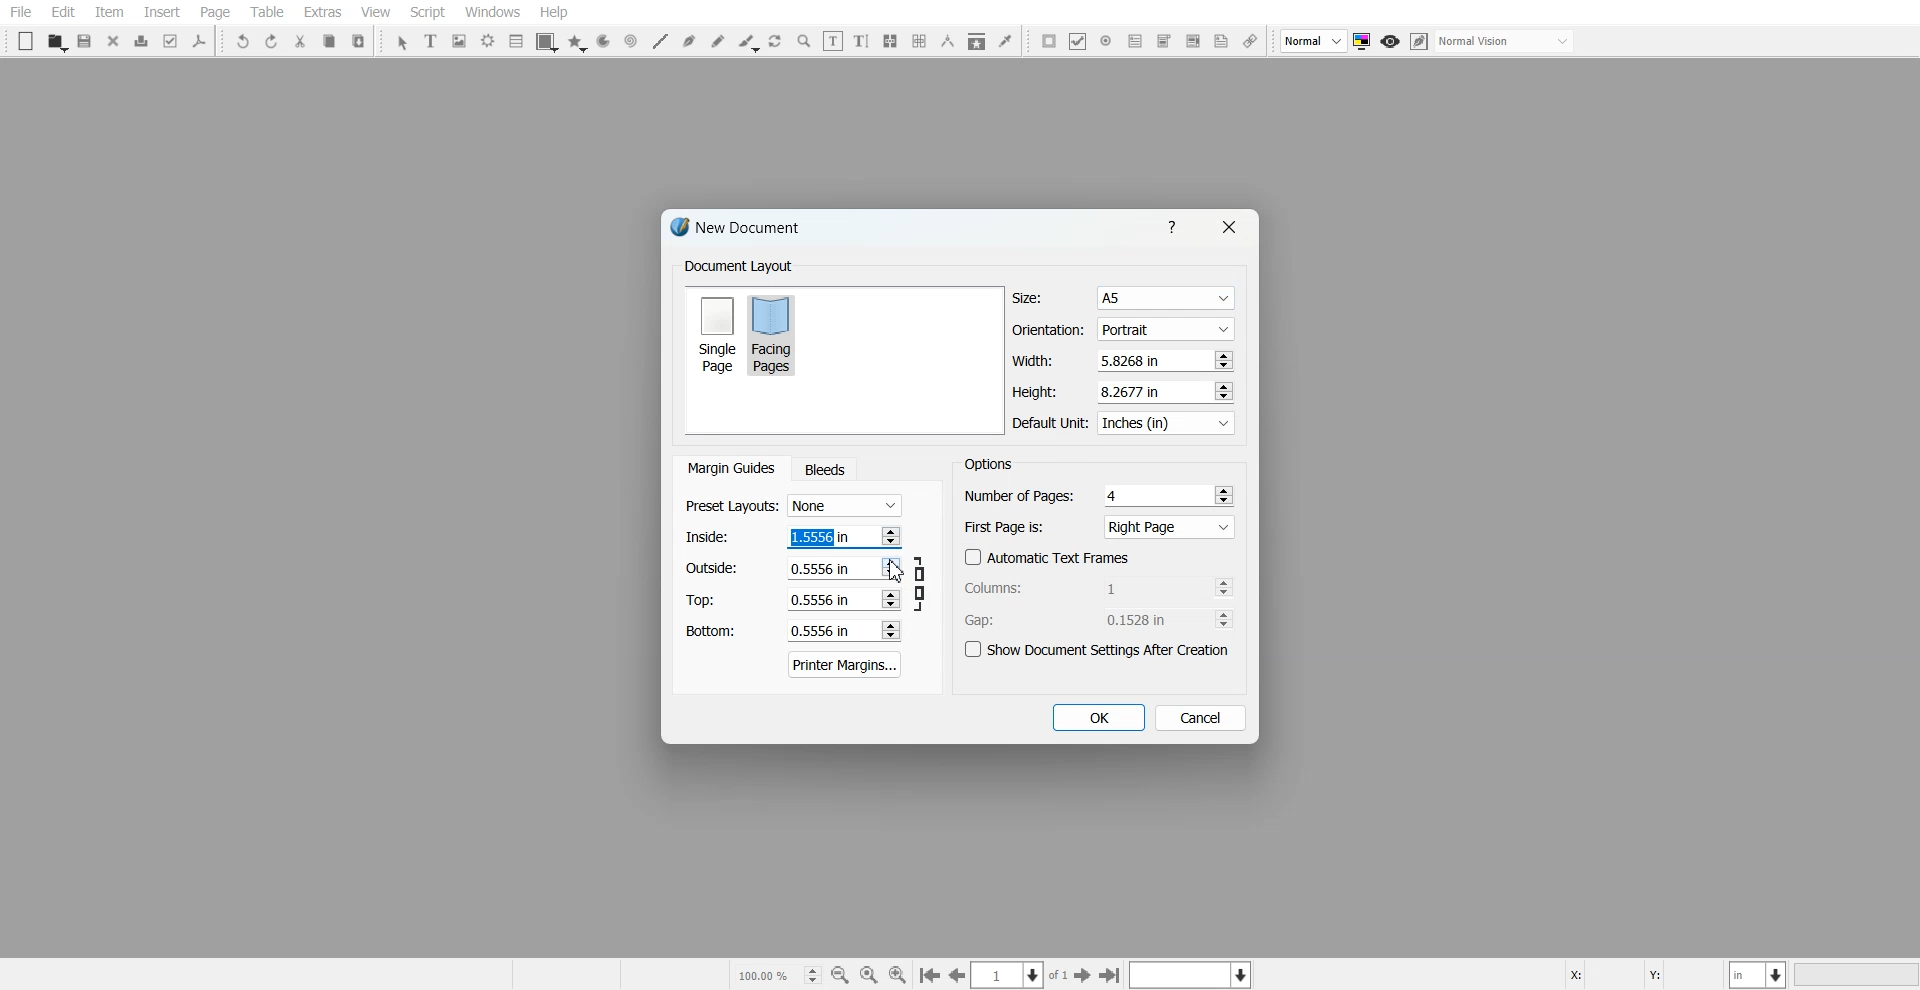 The image size is (1920, 990). Describe the element at coordinates (1364, 42) in the screenshot. I see `Toggle color ` at that location.